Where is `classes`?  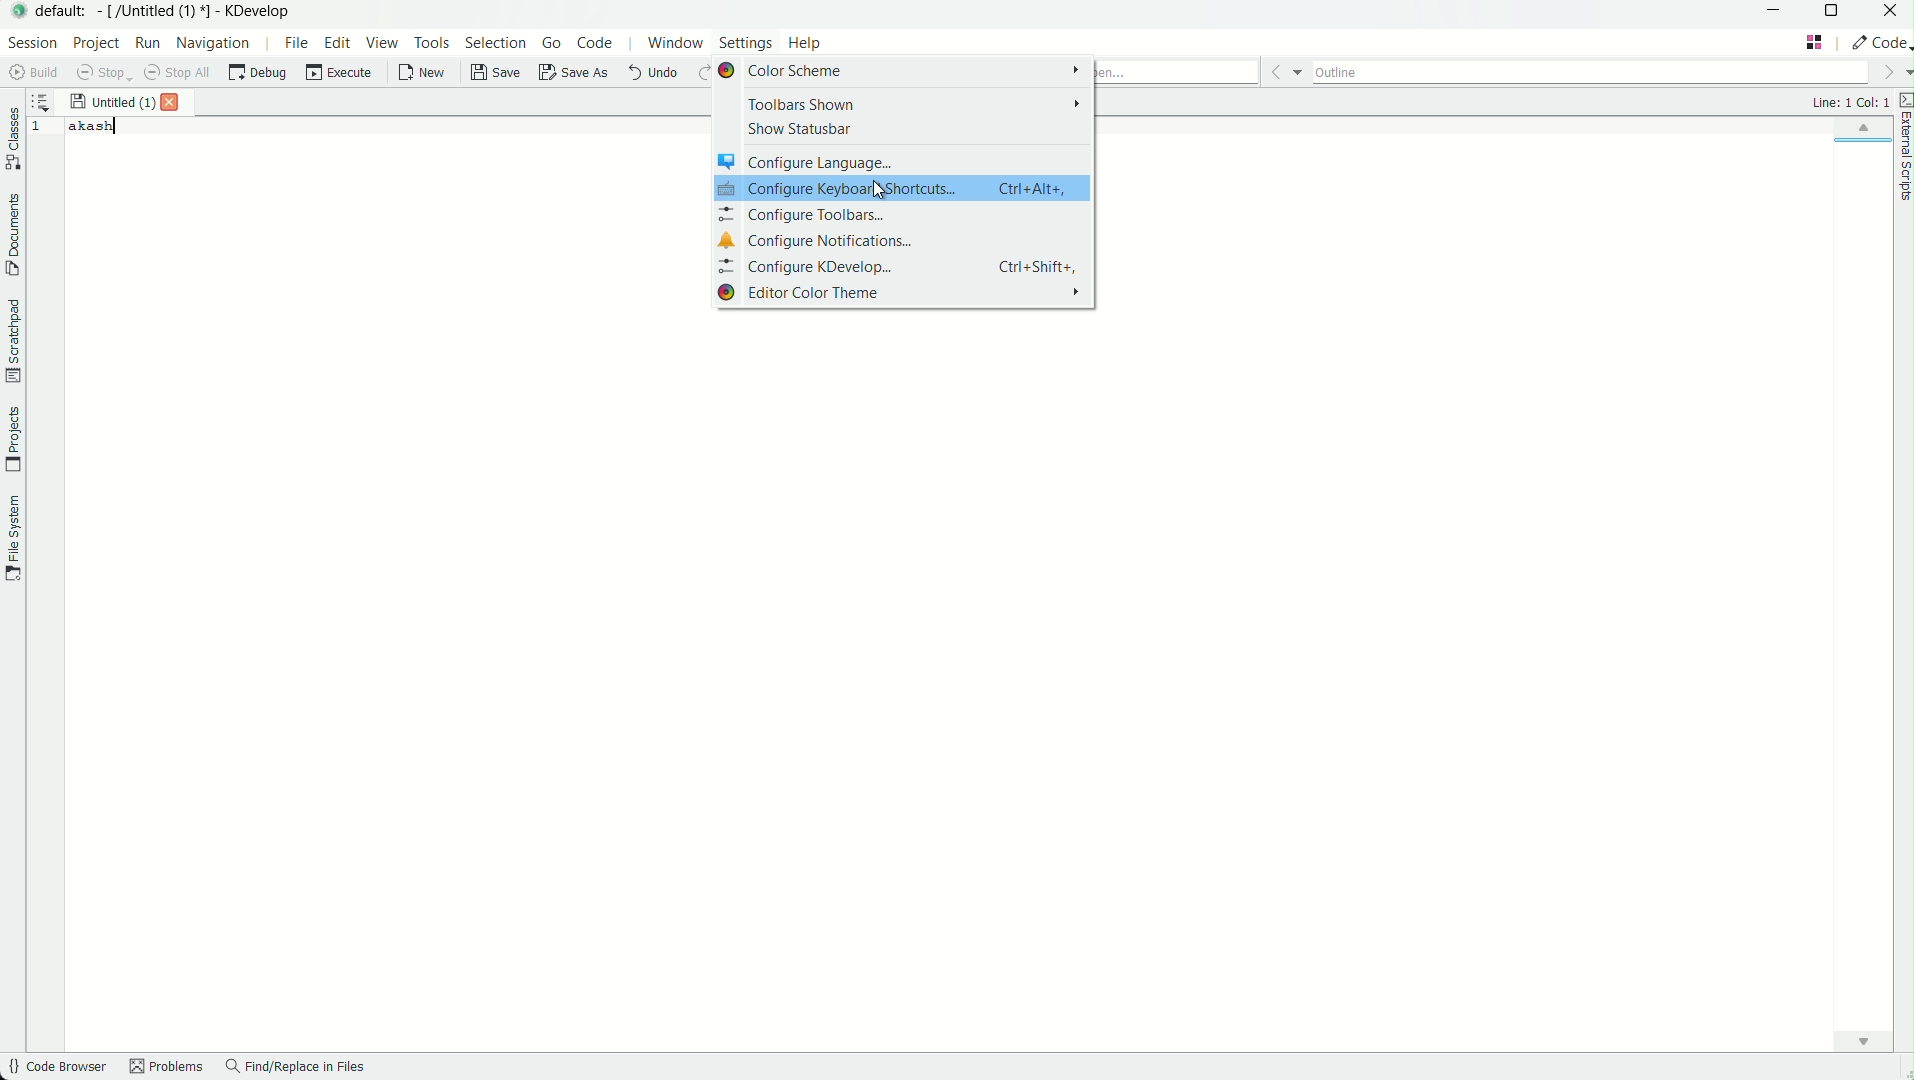 classes is located at coordinates (13, 141).